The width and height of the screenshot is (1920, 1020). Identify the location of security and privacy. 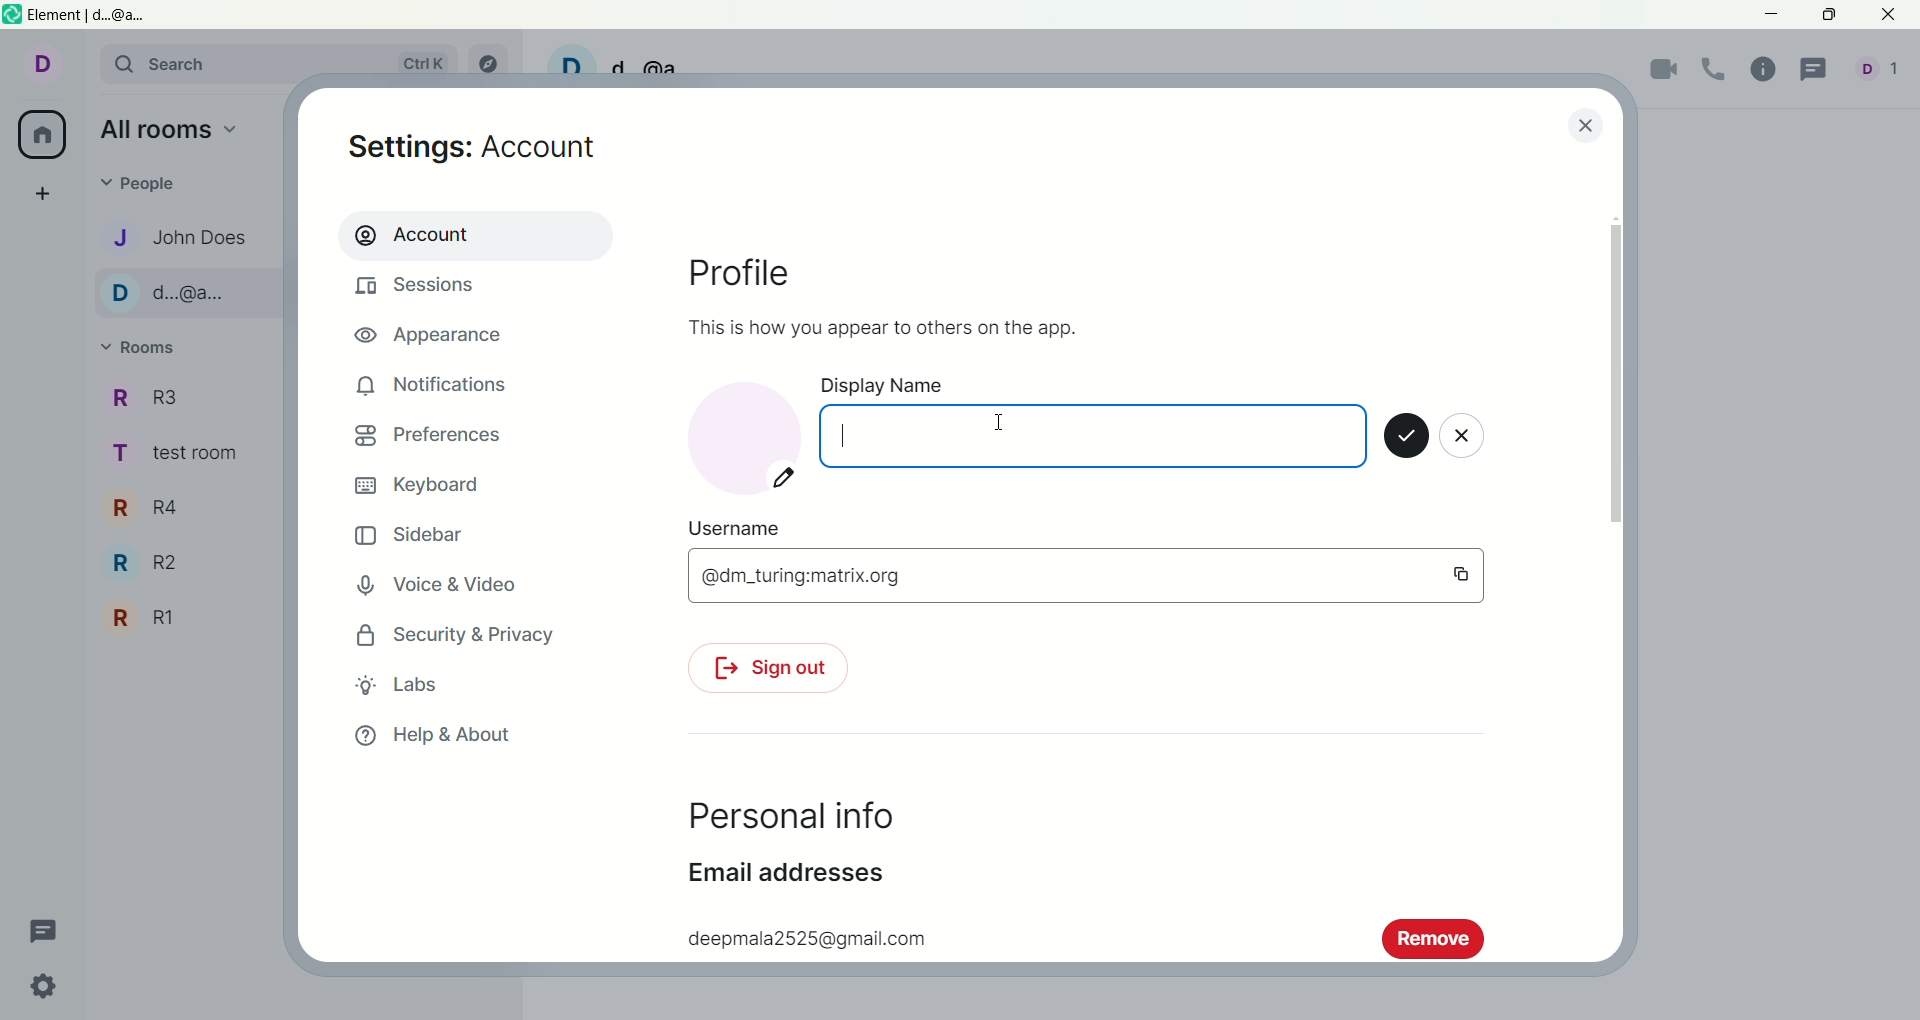
(449, 637).